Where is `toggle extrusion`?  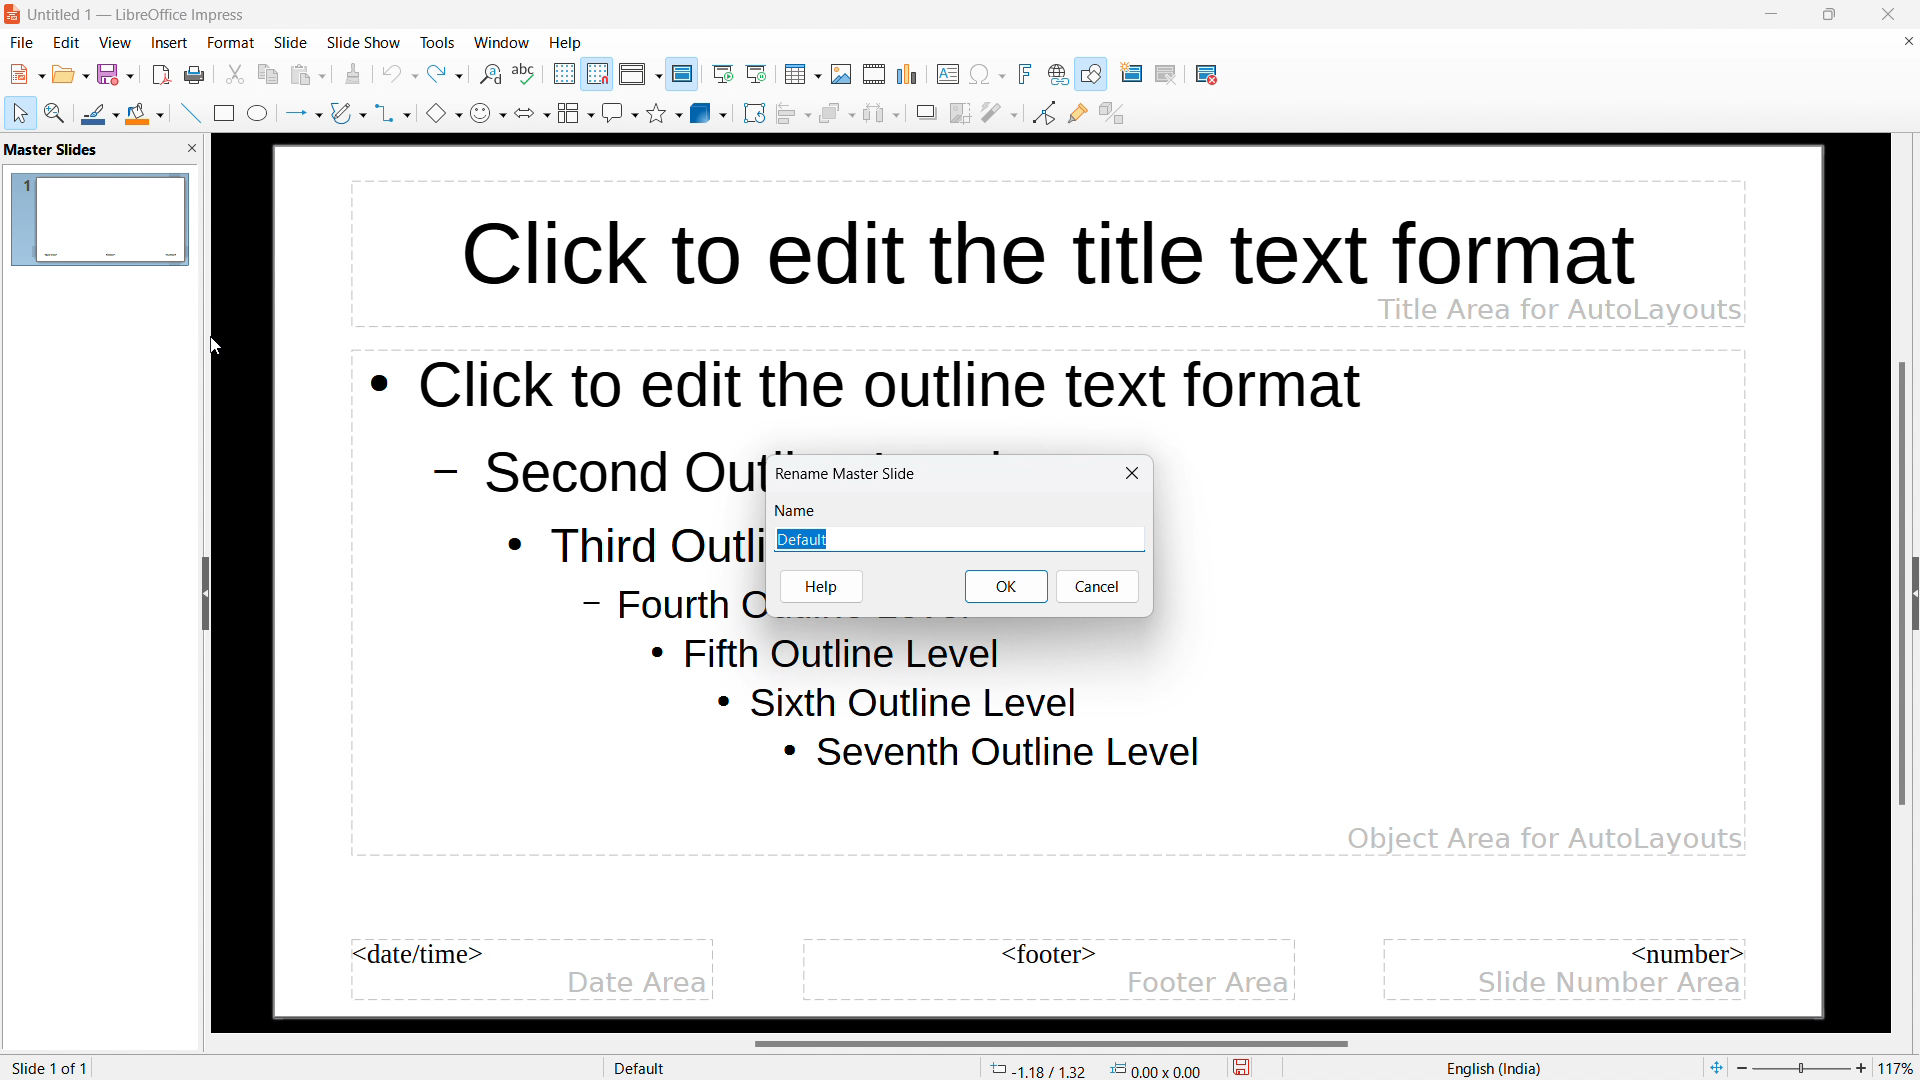 toggle extrusion is located at coordinates (1112, 114).